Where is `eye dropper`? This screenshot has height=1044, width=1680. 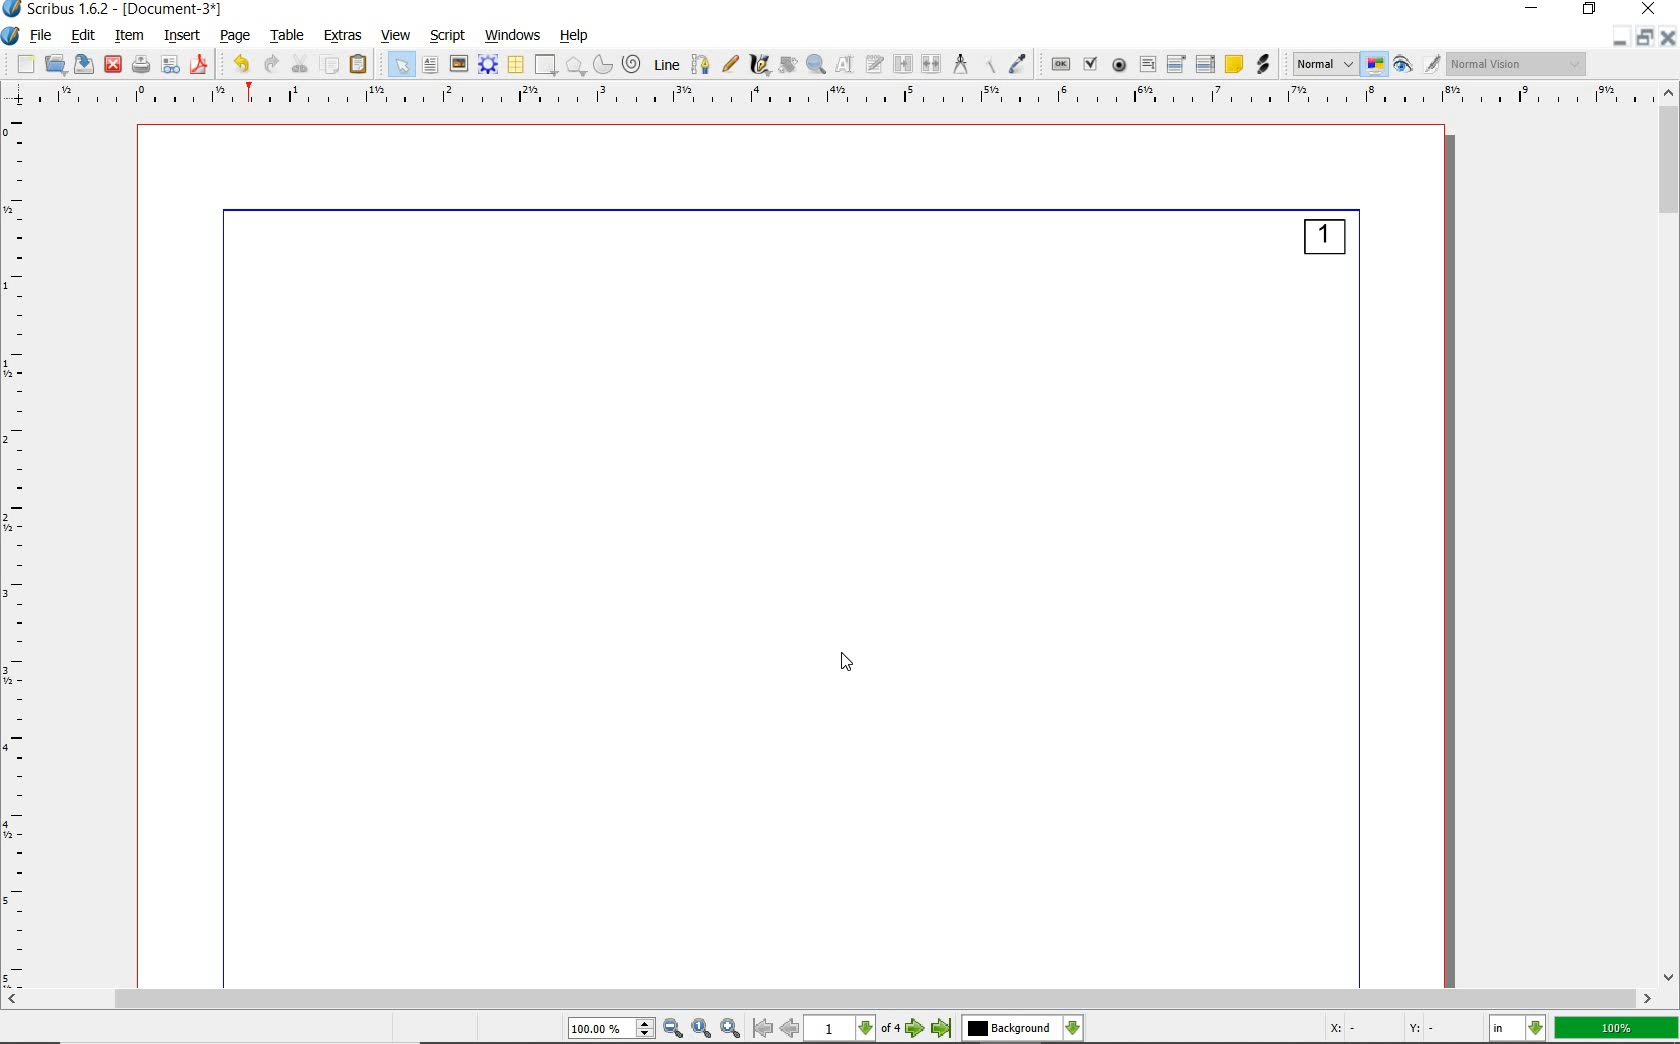
eye dropper is located at coordinates (1017, 65).